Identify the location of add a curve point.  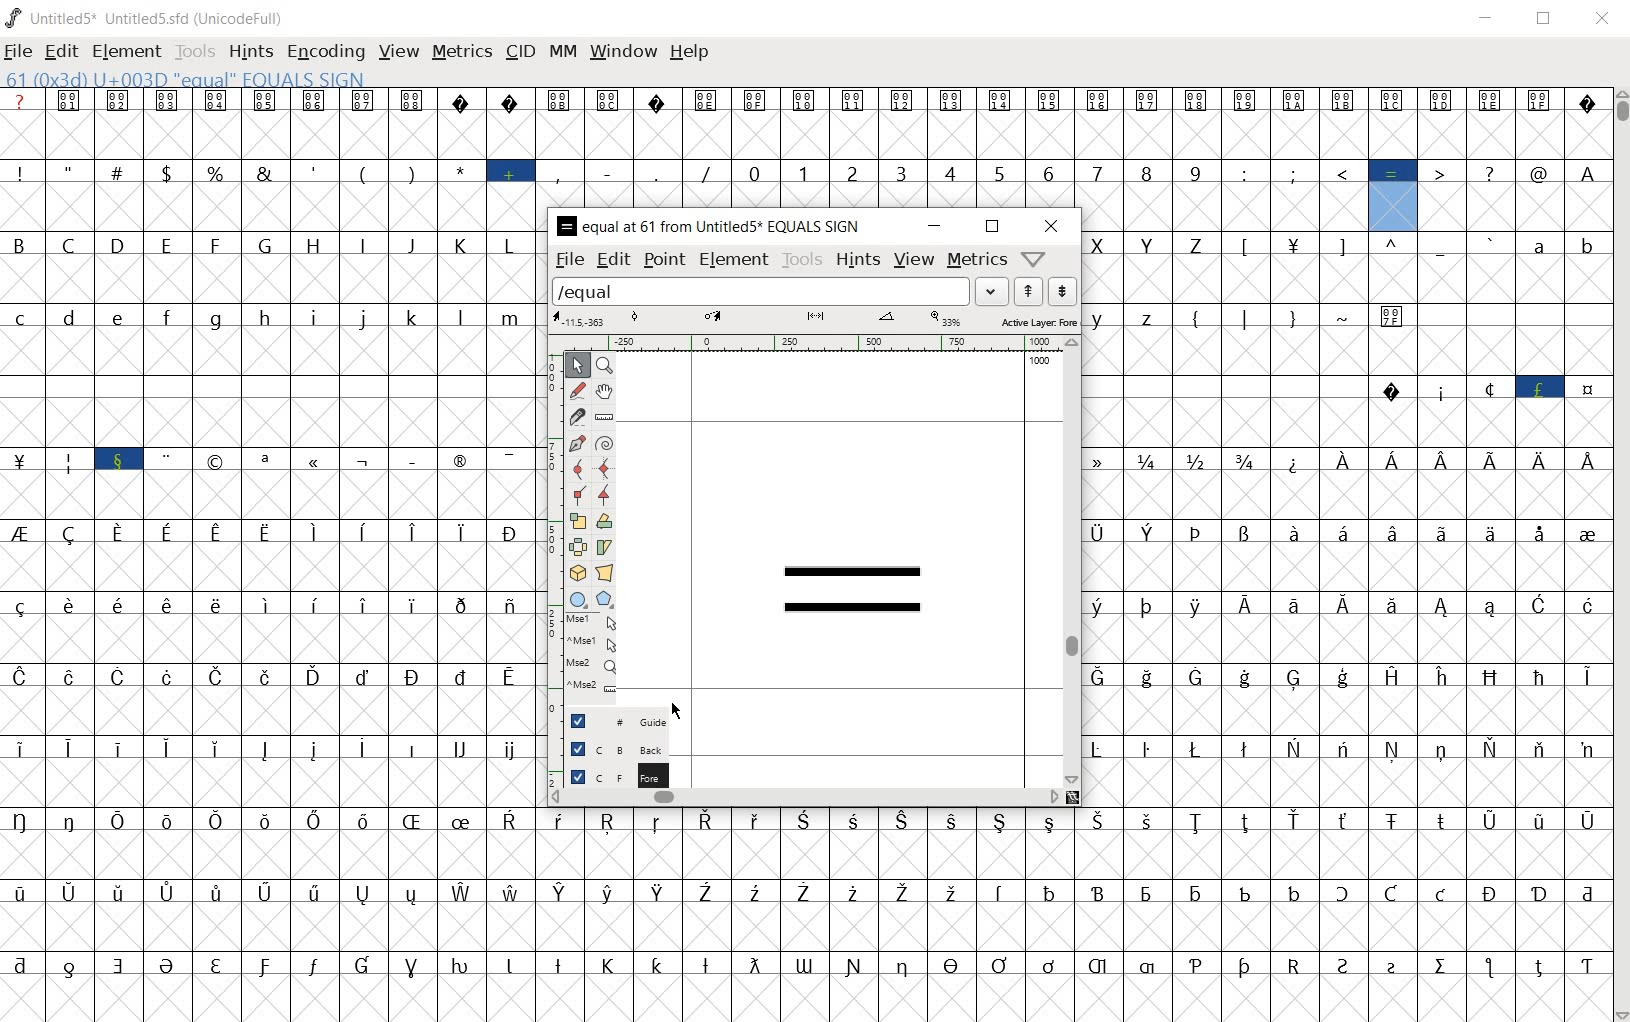
(577, 469).